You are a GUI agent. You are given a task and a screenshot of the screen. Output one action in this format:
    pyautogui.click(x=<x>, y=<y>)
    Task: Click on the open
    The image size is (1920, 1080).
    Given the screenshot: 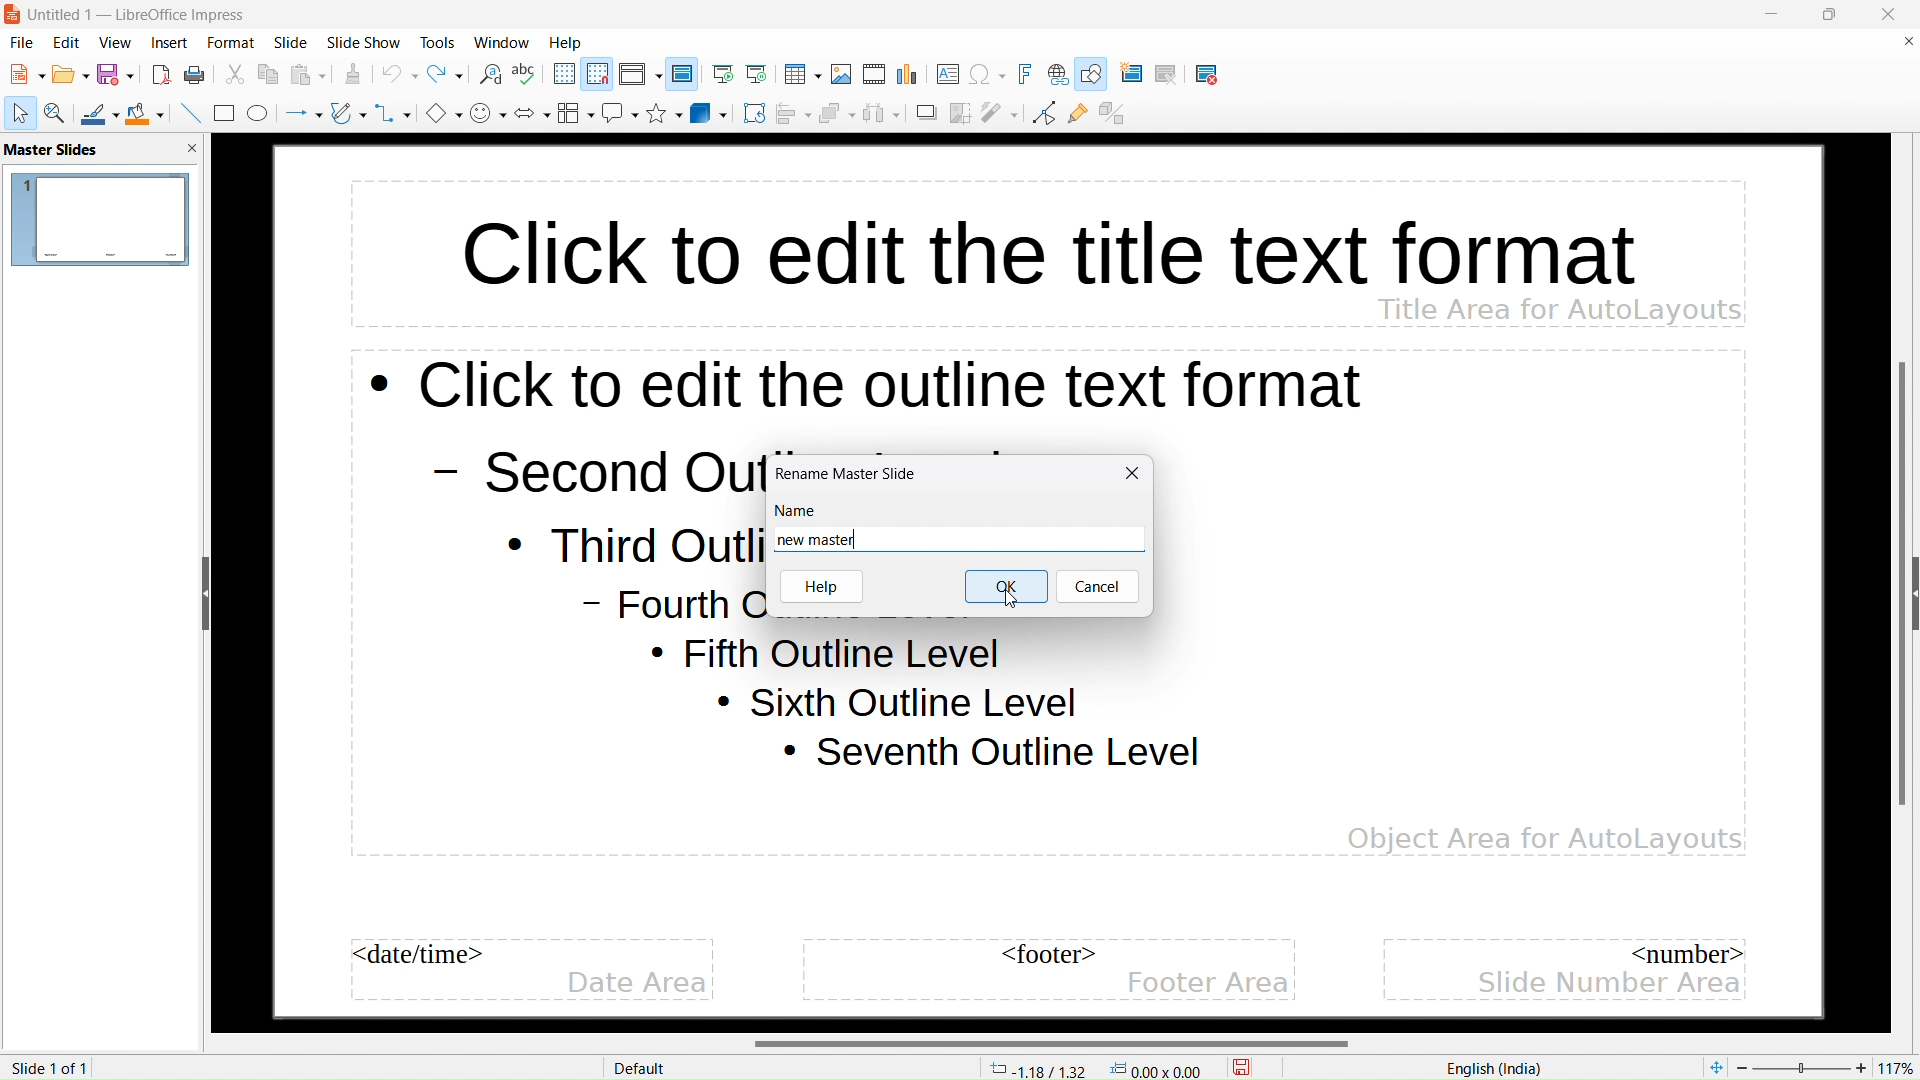 What is the action you would take?
    pyautogui.click(x=71, y=74)
    